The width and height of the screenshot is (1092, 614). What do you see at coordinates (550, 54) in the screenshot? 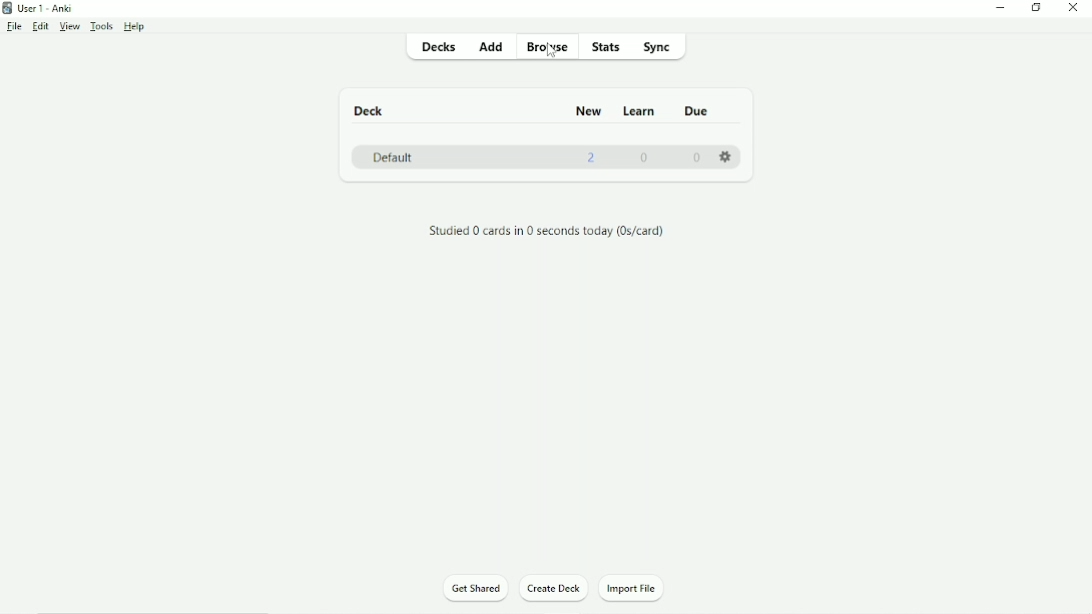
I see `Cursor` at bounding box center [550, 54].